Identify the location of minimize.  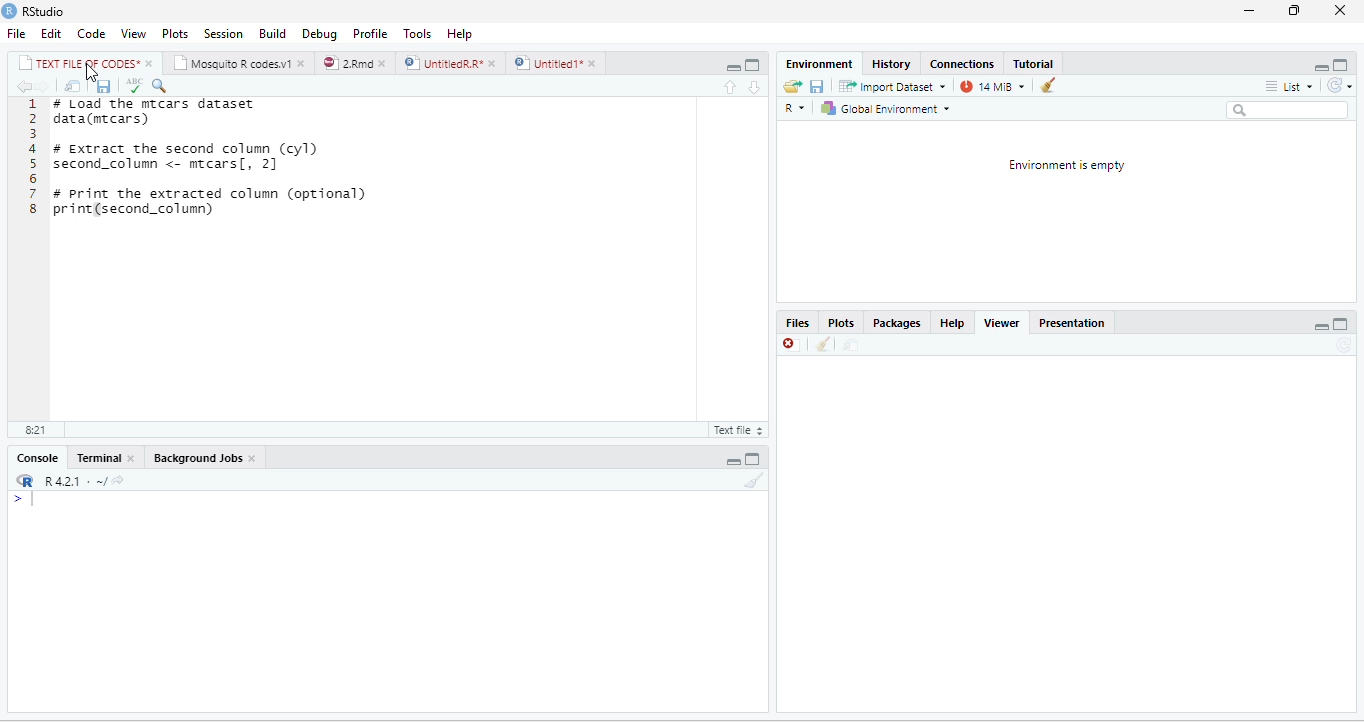
(754, 64).